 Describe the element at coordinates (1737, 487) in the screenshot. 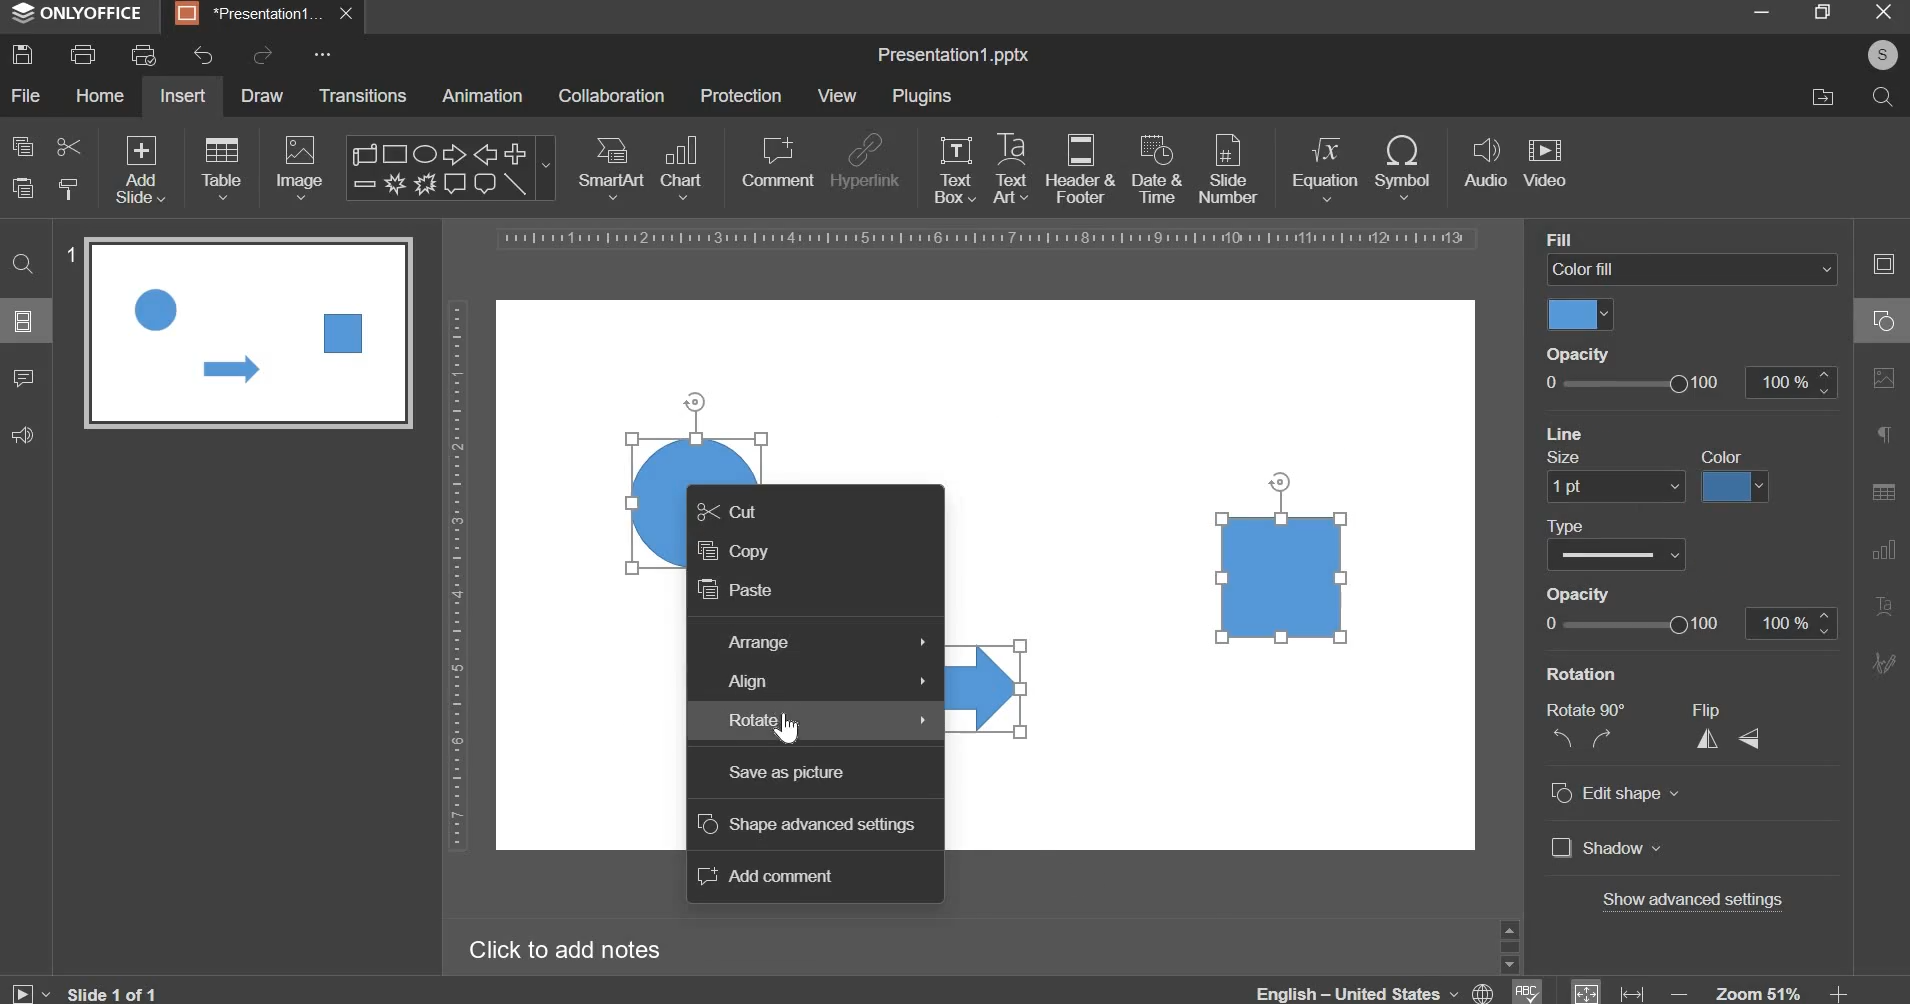

I see `line color` at that location.